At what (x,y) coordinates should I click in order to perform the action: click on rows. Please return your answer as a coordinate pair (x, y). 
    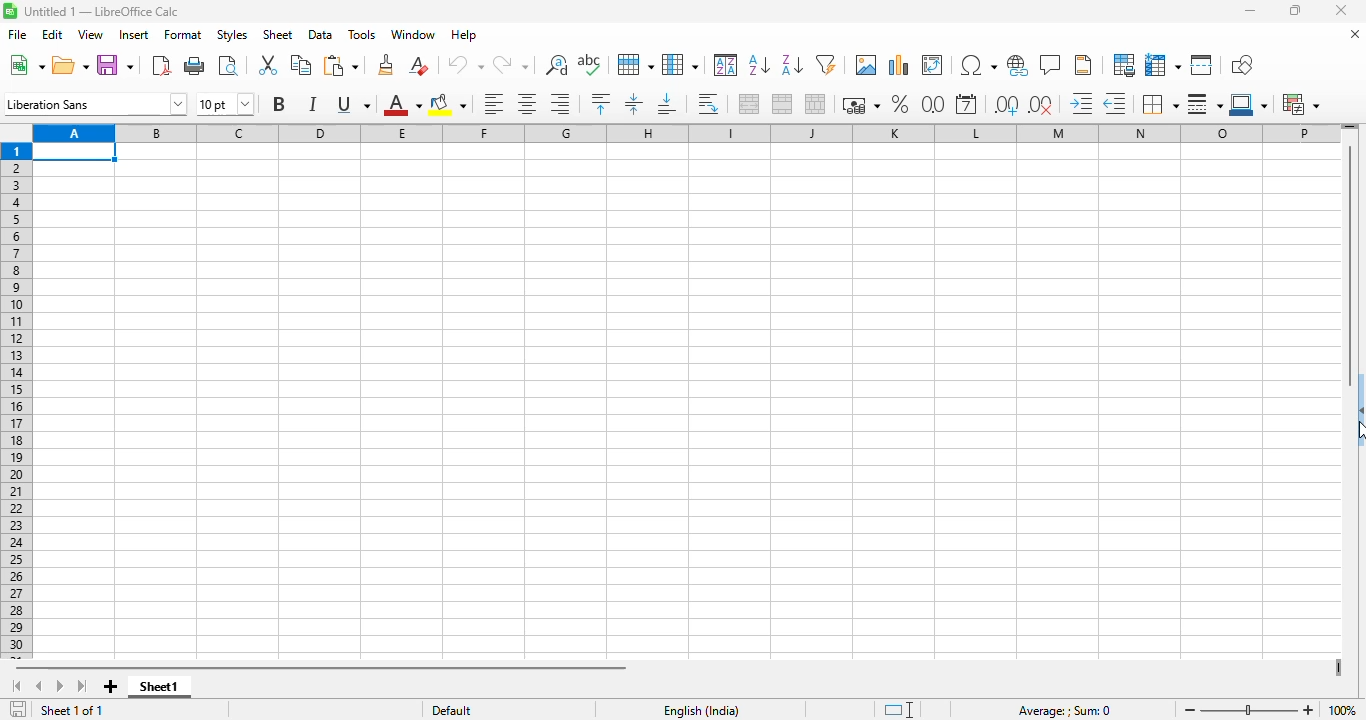
    Looking at the image, I should click on (17, 401).